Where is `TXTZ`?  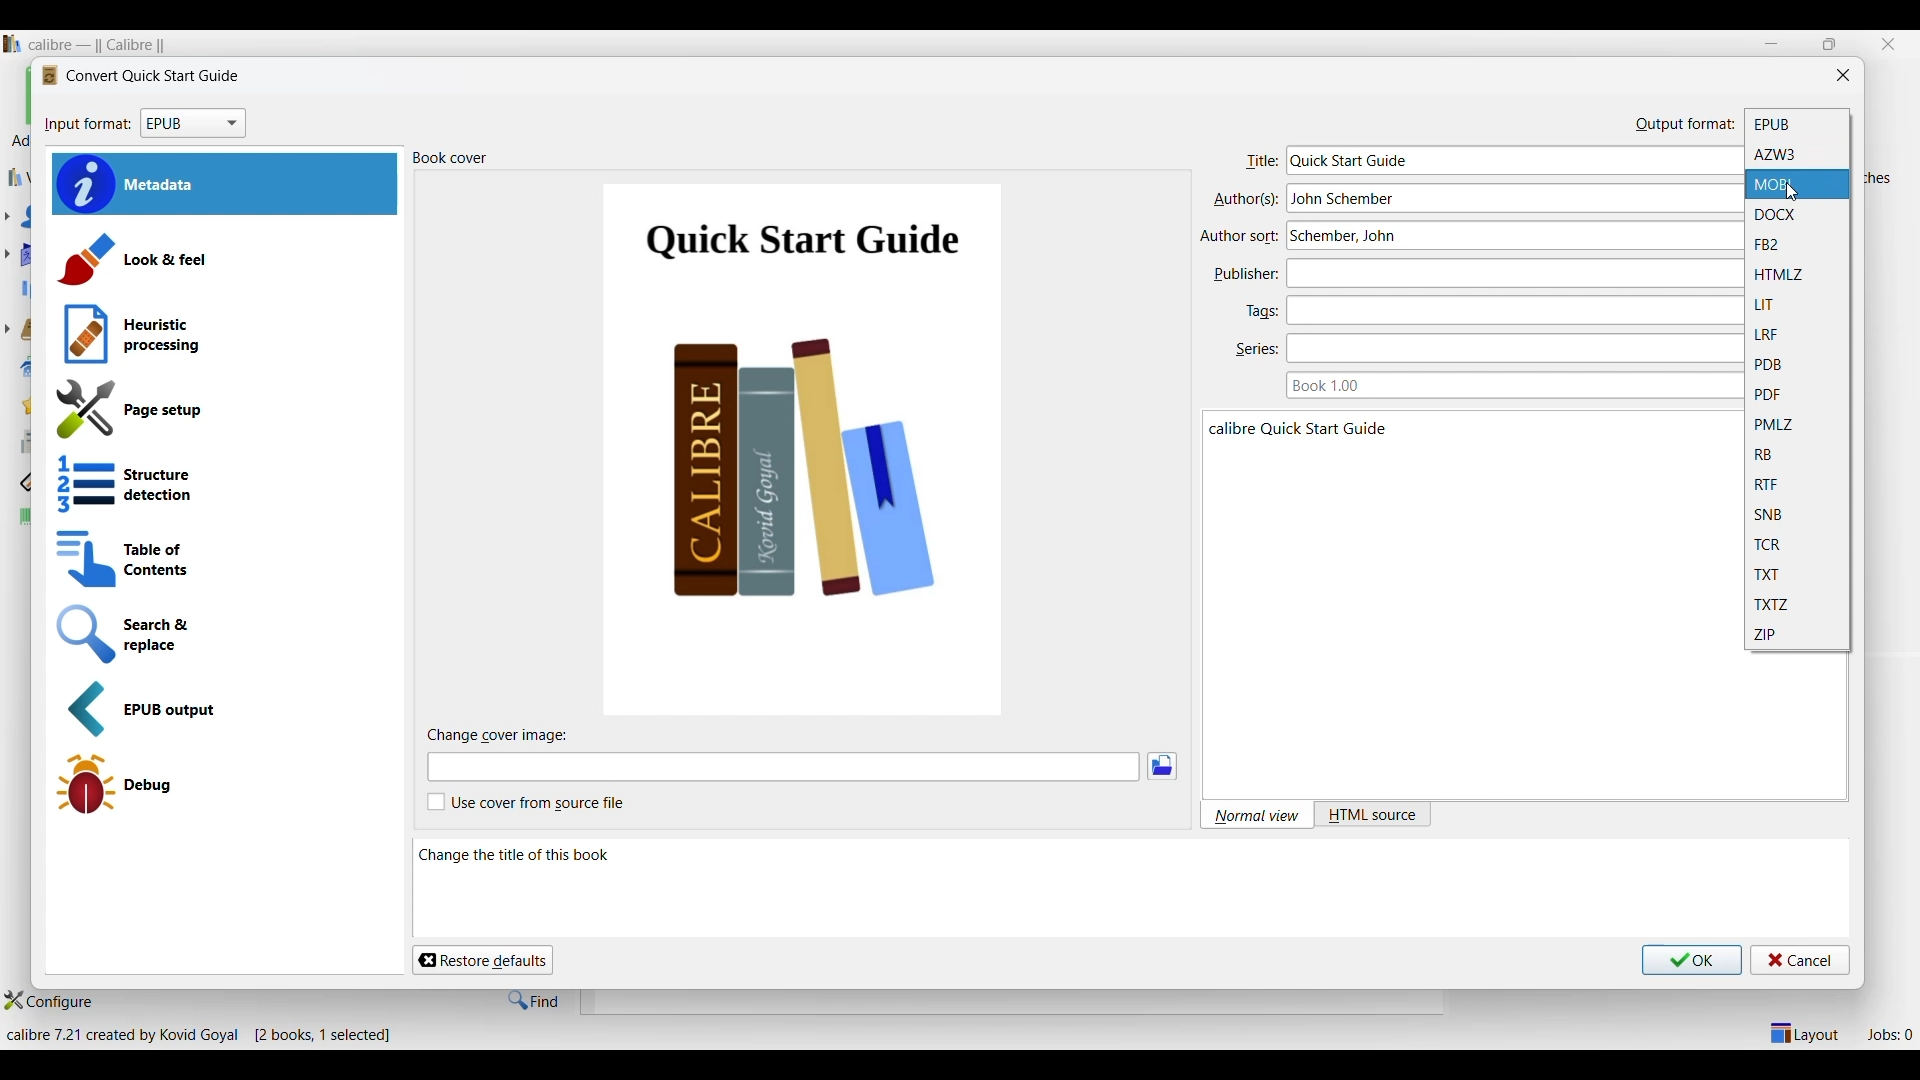
TXTZ is located at coordinates (1797, 605).